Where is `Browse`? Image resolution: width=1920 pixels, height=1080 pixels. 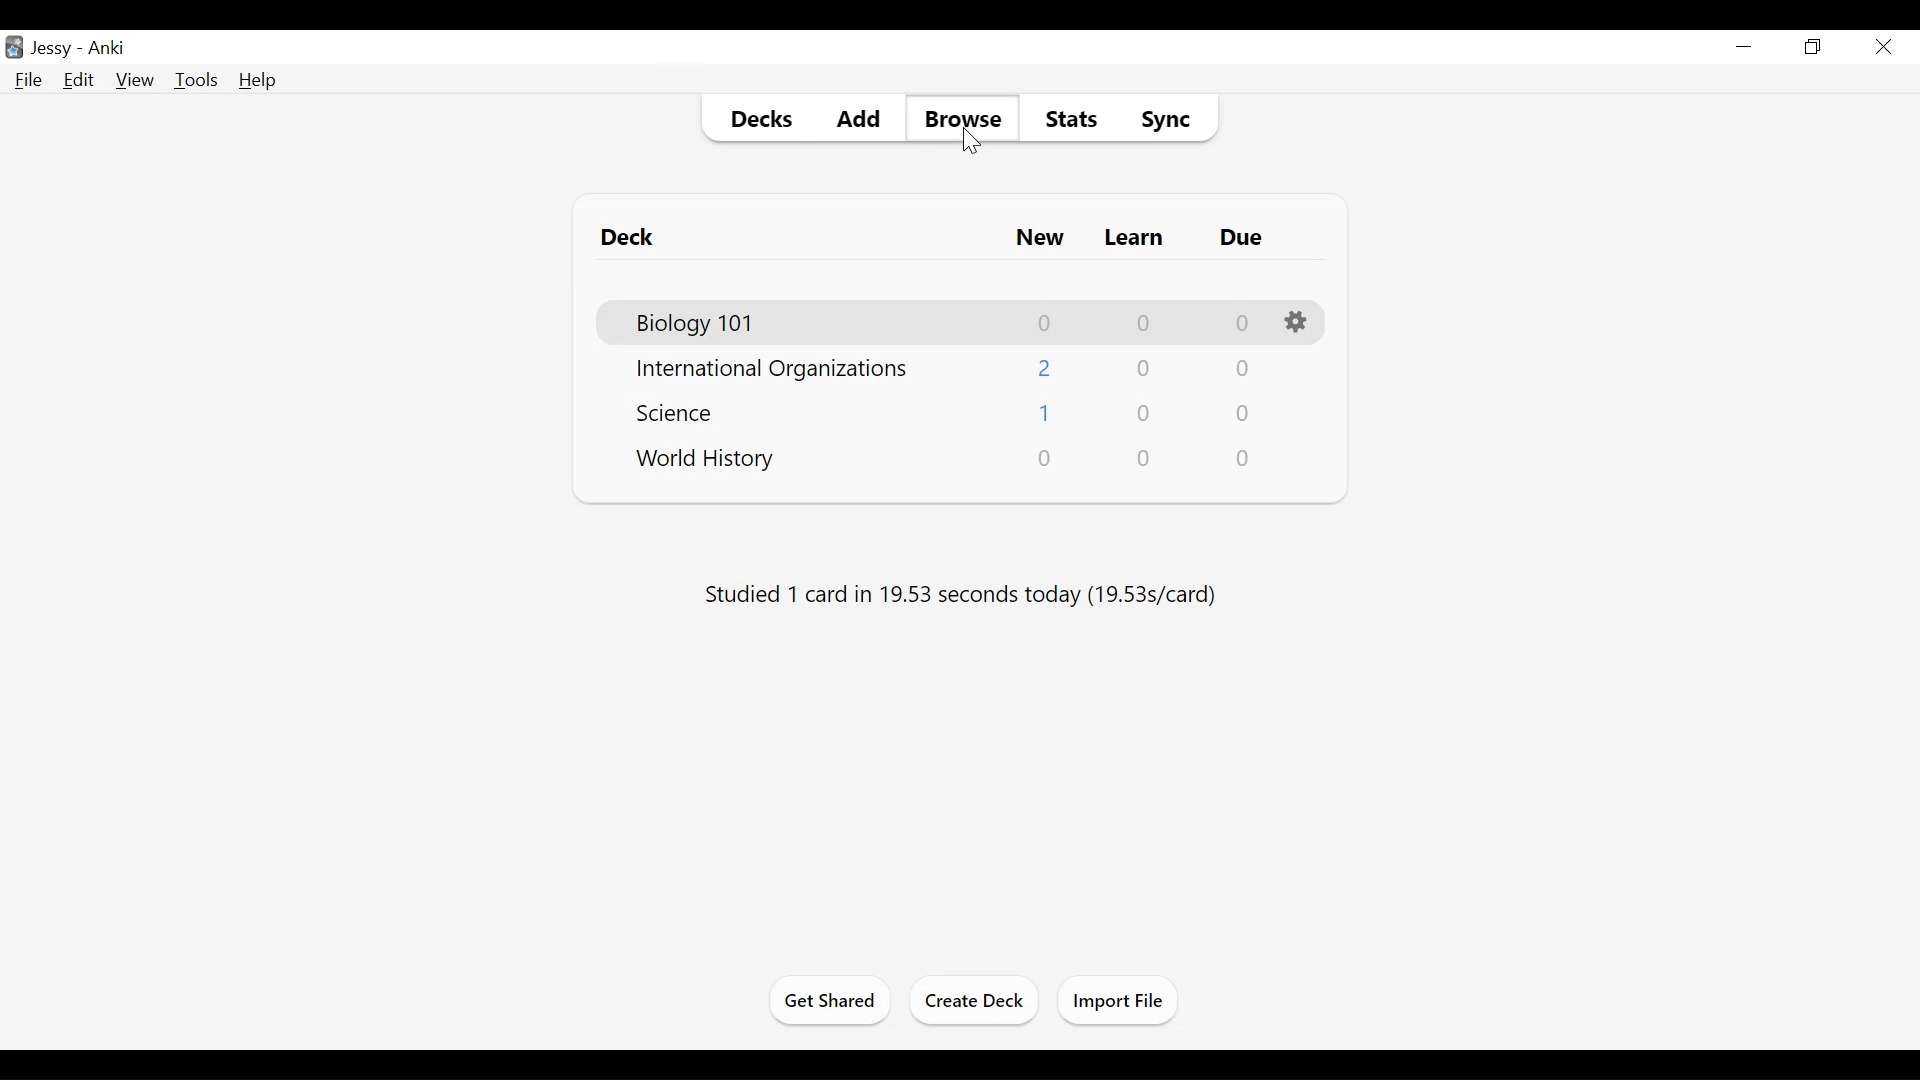 Browse is located at coordinates (962, 118).